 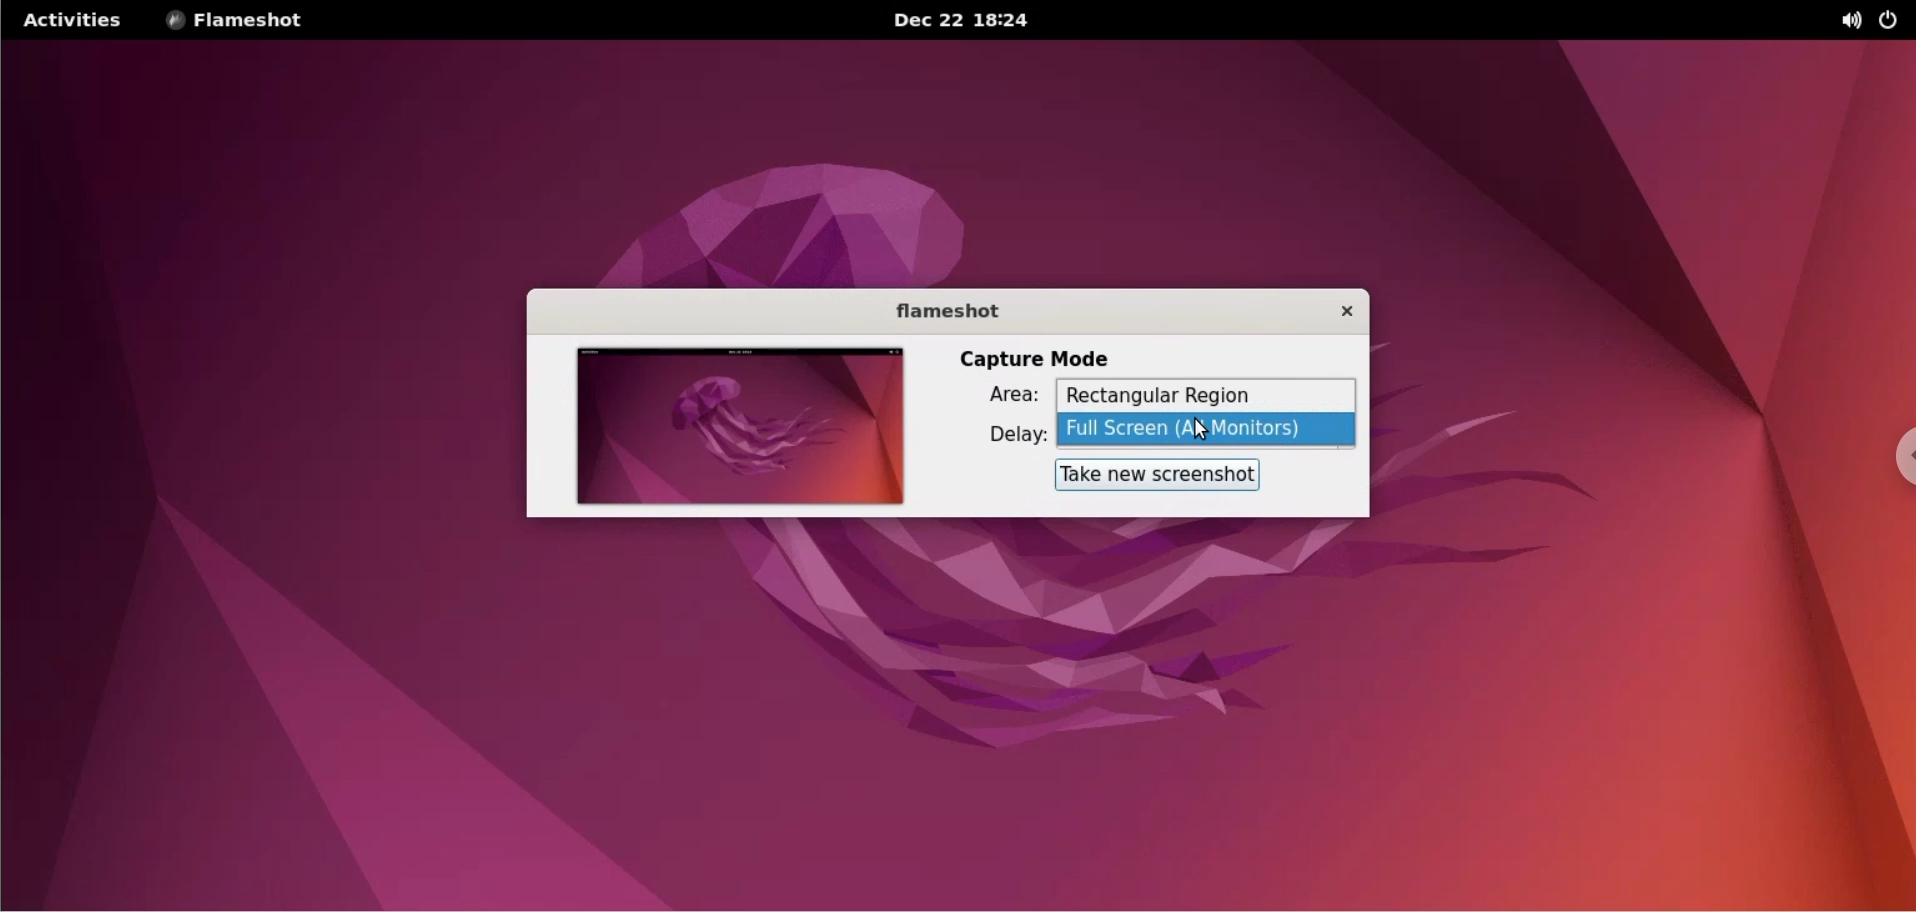 I want to click on flameshot , so click(x=937, y=309).